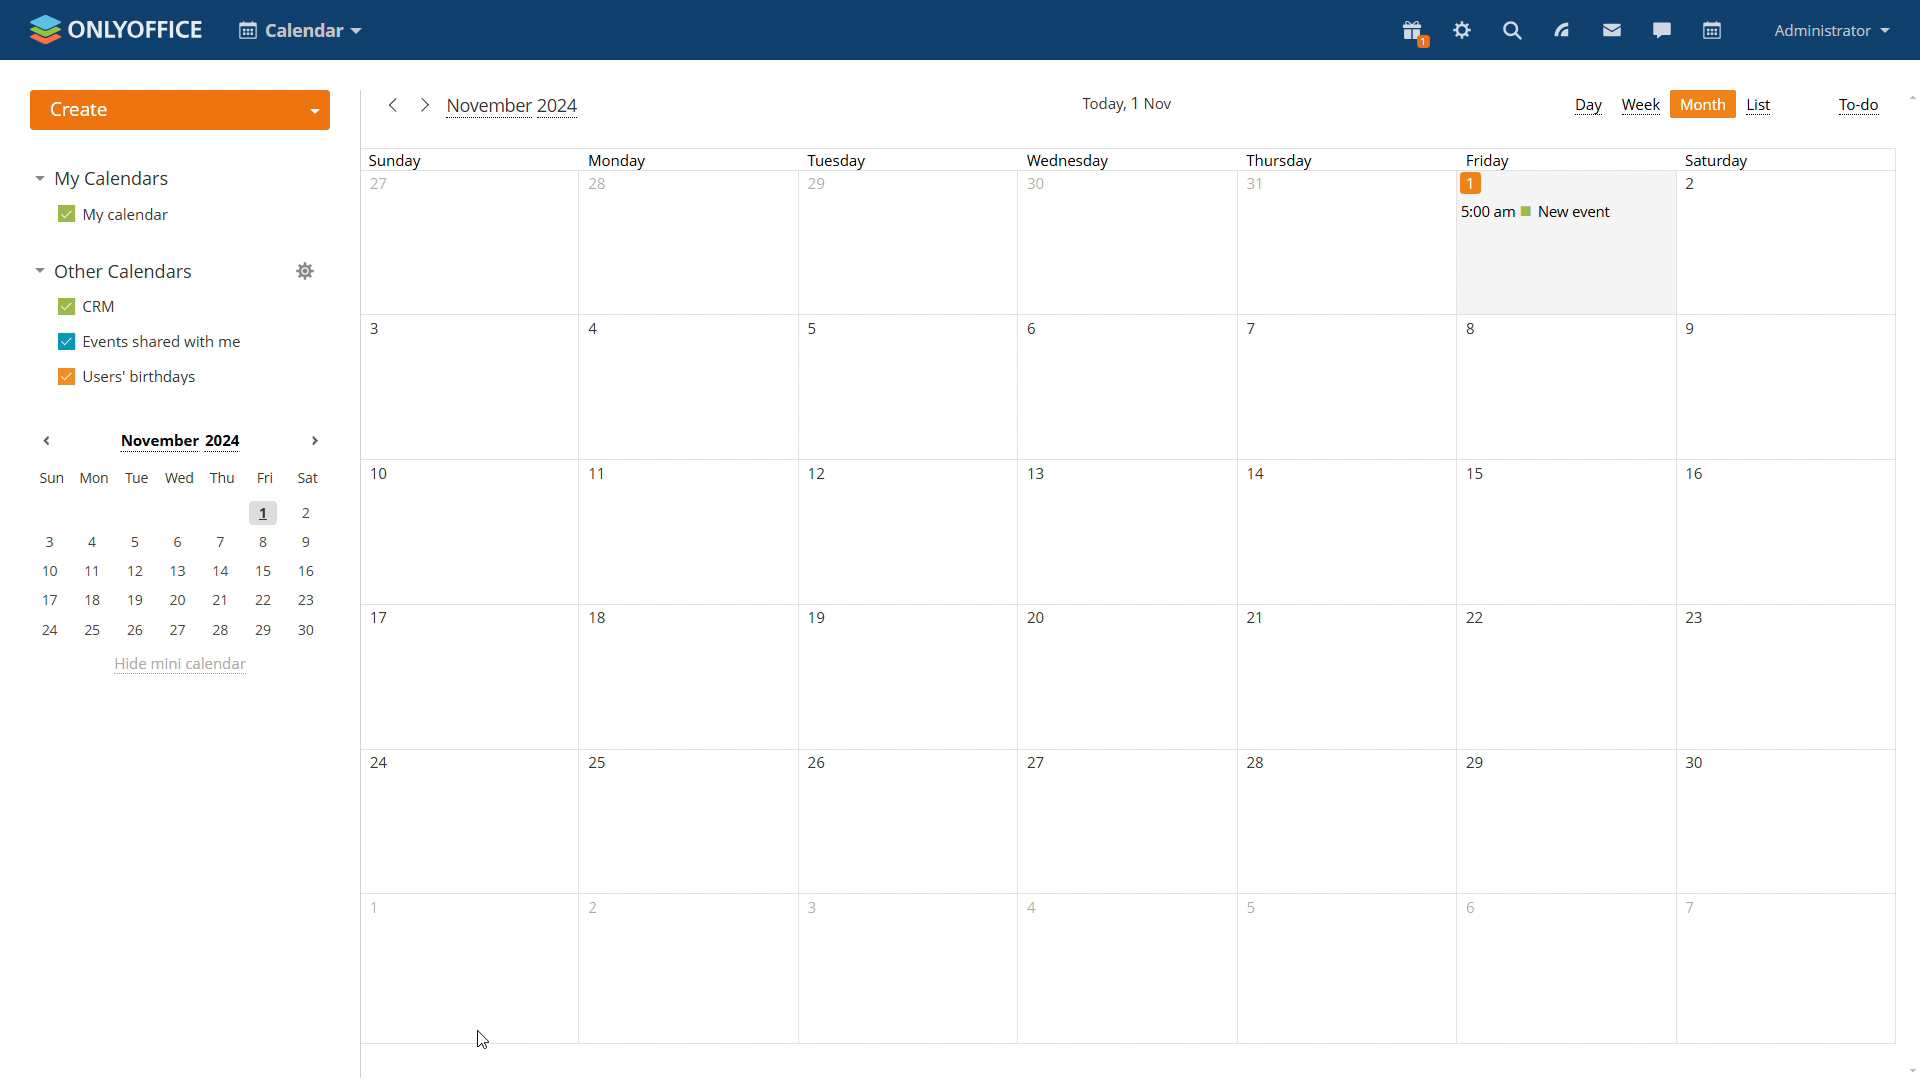  I want to click on crm, so click(92, 308).